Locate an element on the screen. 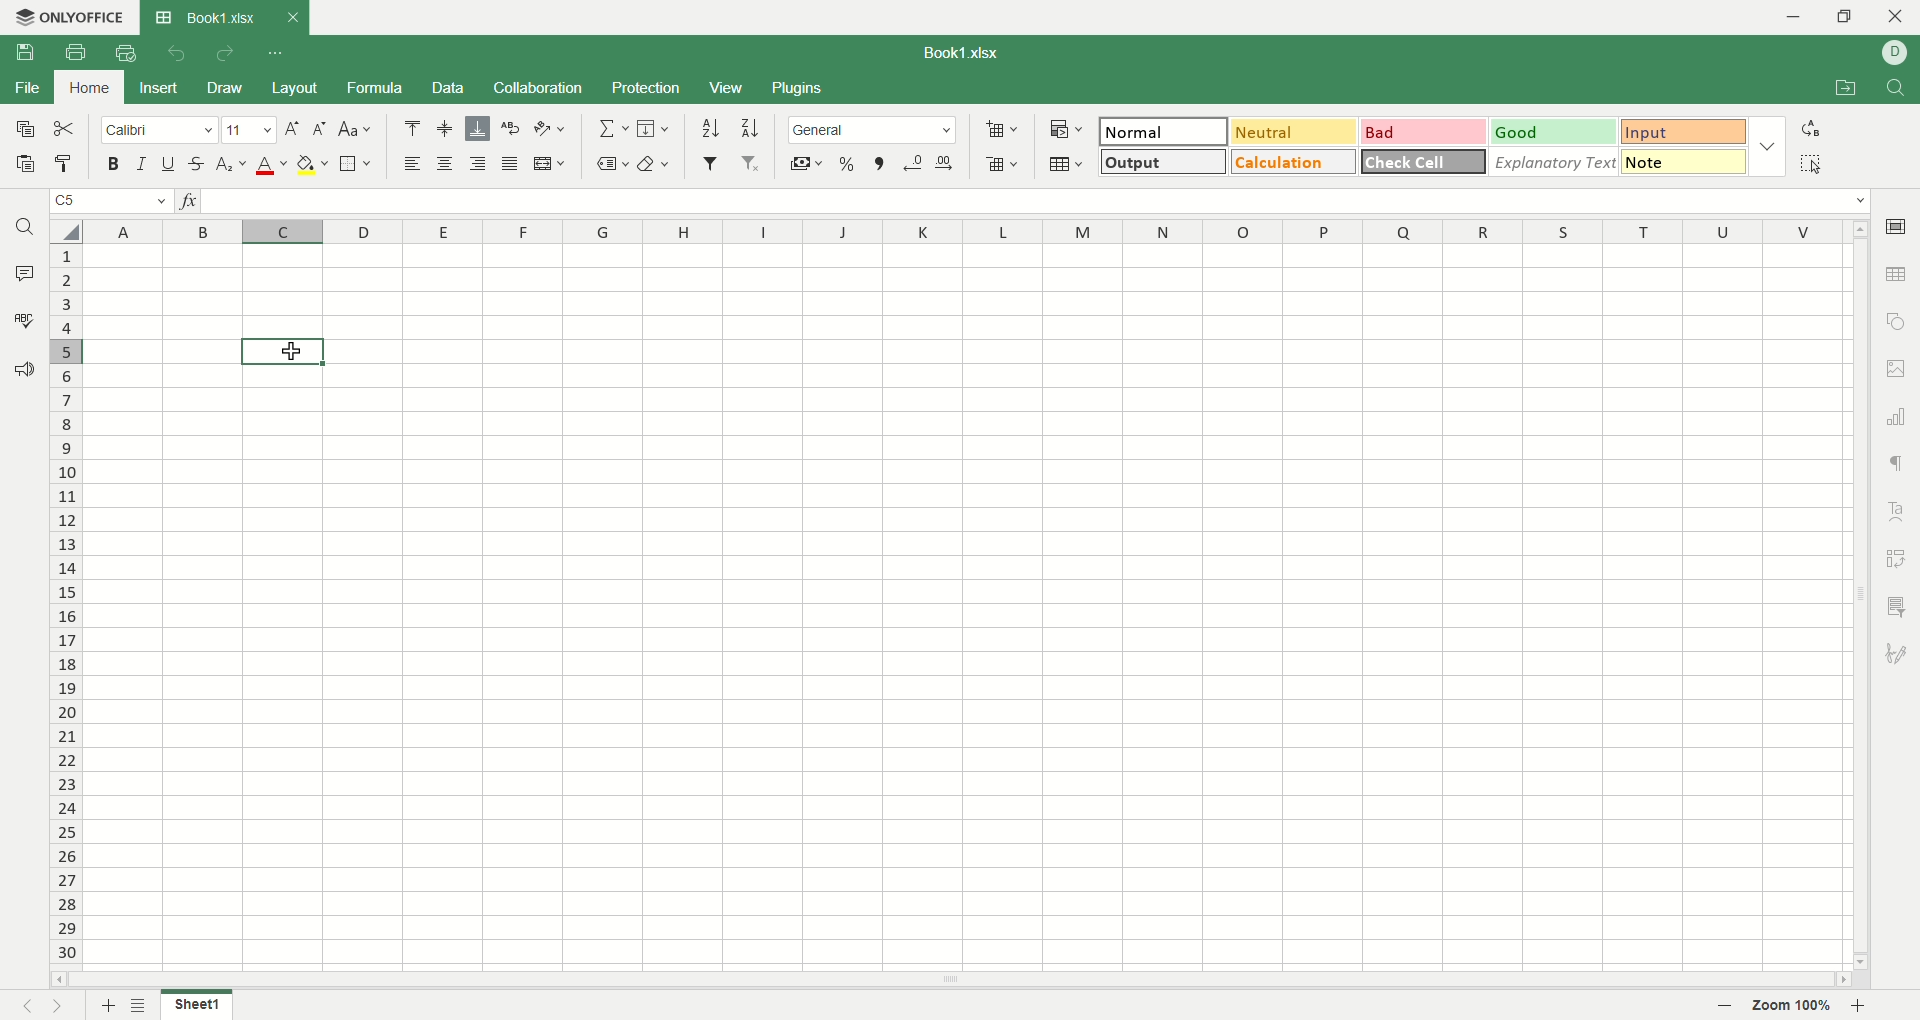 Image resolution: width=1920 pixels, height=1020 pixels. filter is located at coordinates (710, 163).